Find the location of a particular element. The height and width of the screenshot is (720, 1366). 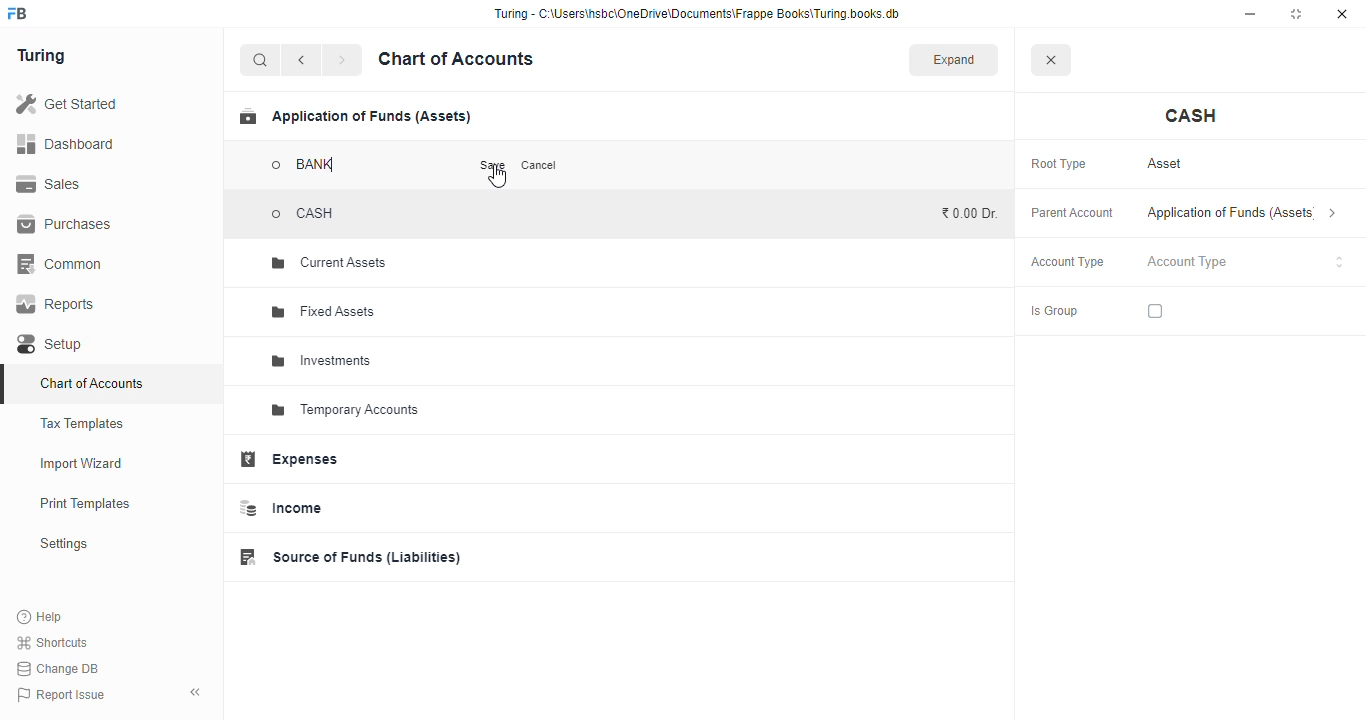

tax templates is located at coordinates (83, 423).